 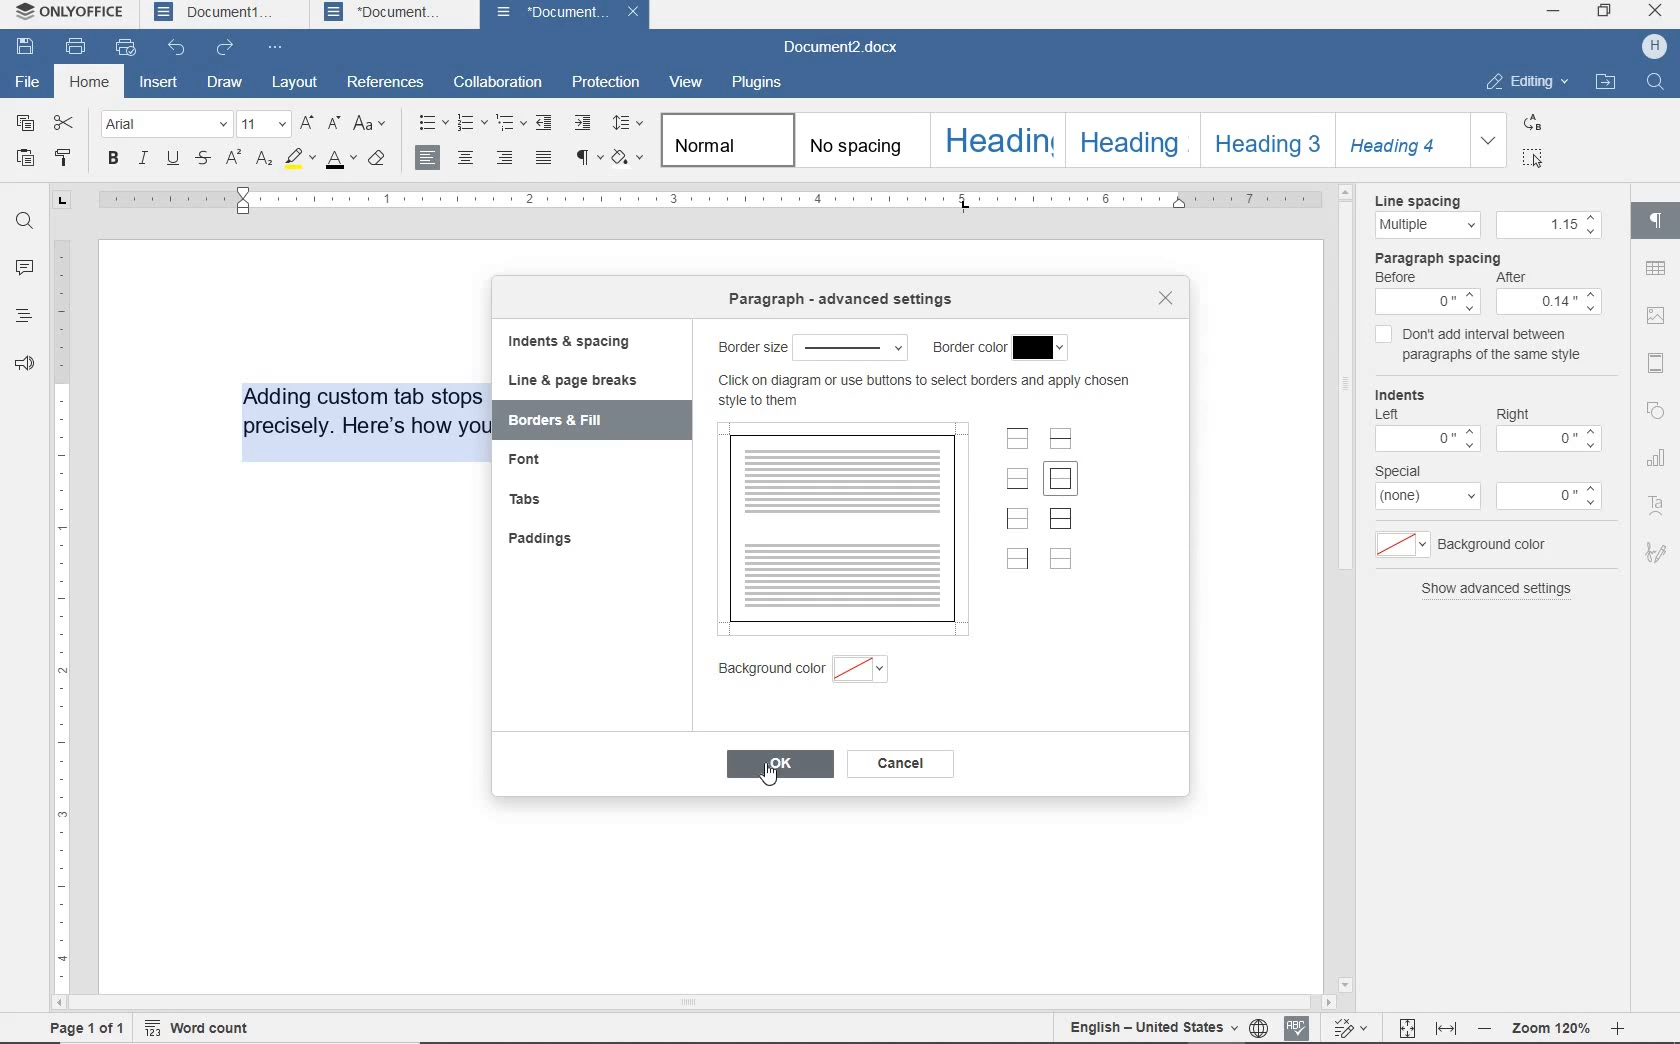 I want to click on font color, so click(x=341, y=160).